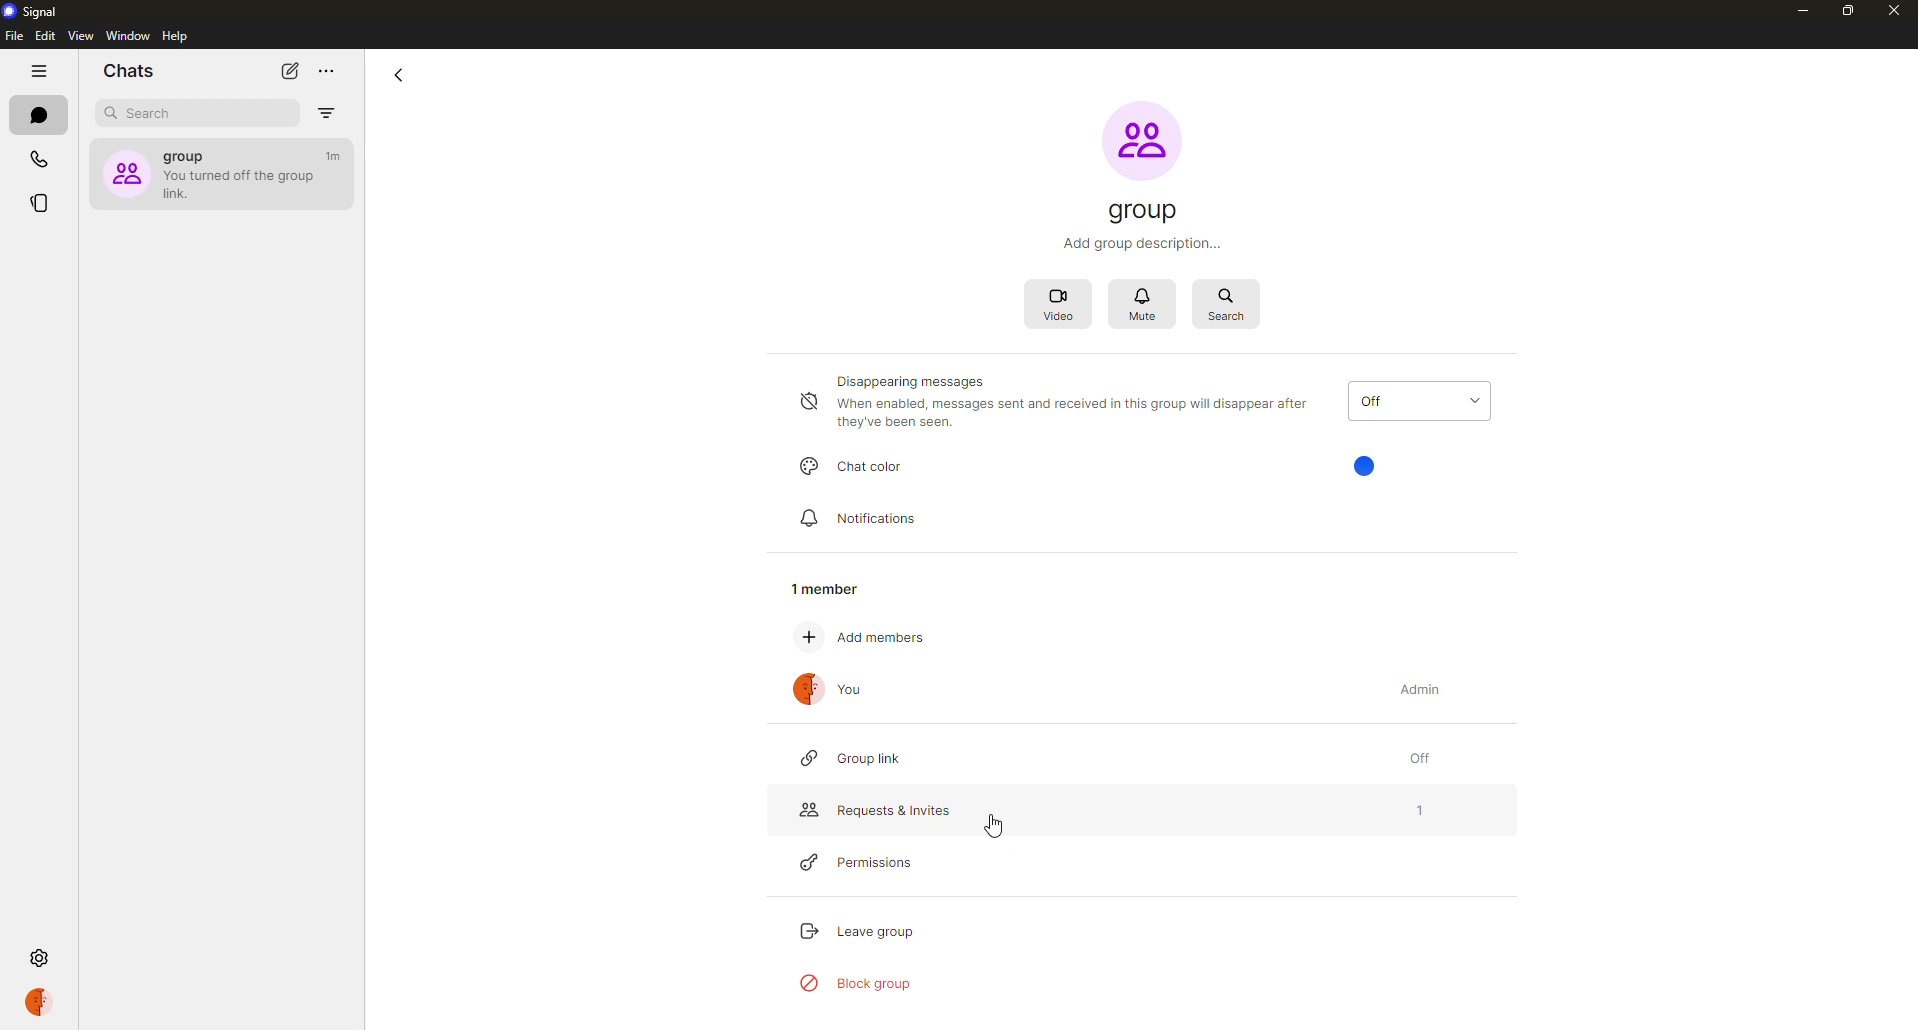 Image resolution: width=1918 pixels, height=1030 pixels. What do you see at coordinates (1792, 10) in the screenshot?
I see `minimize` at bounding box center [1792, 10].